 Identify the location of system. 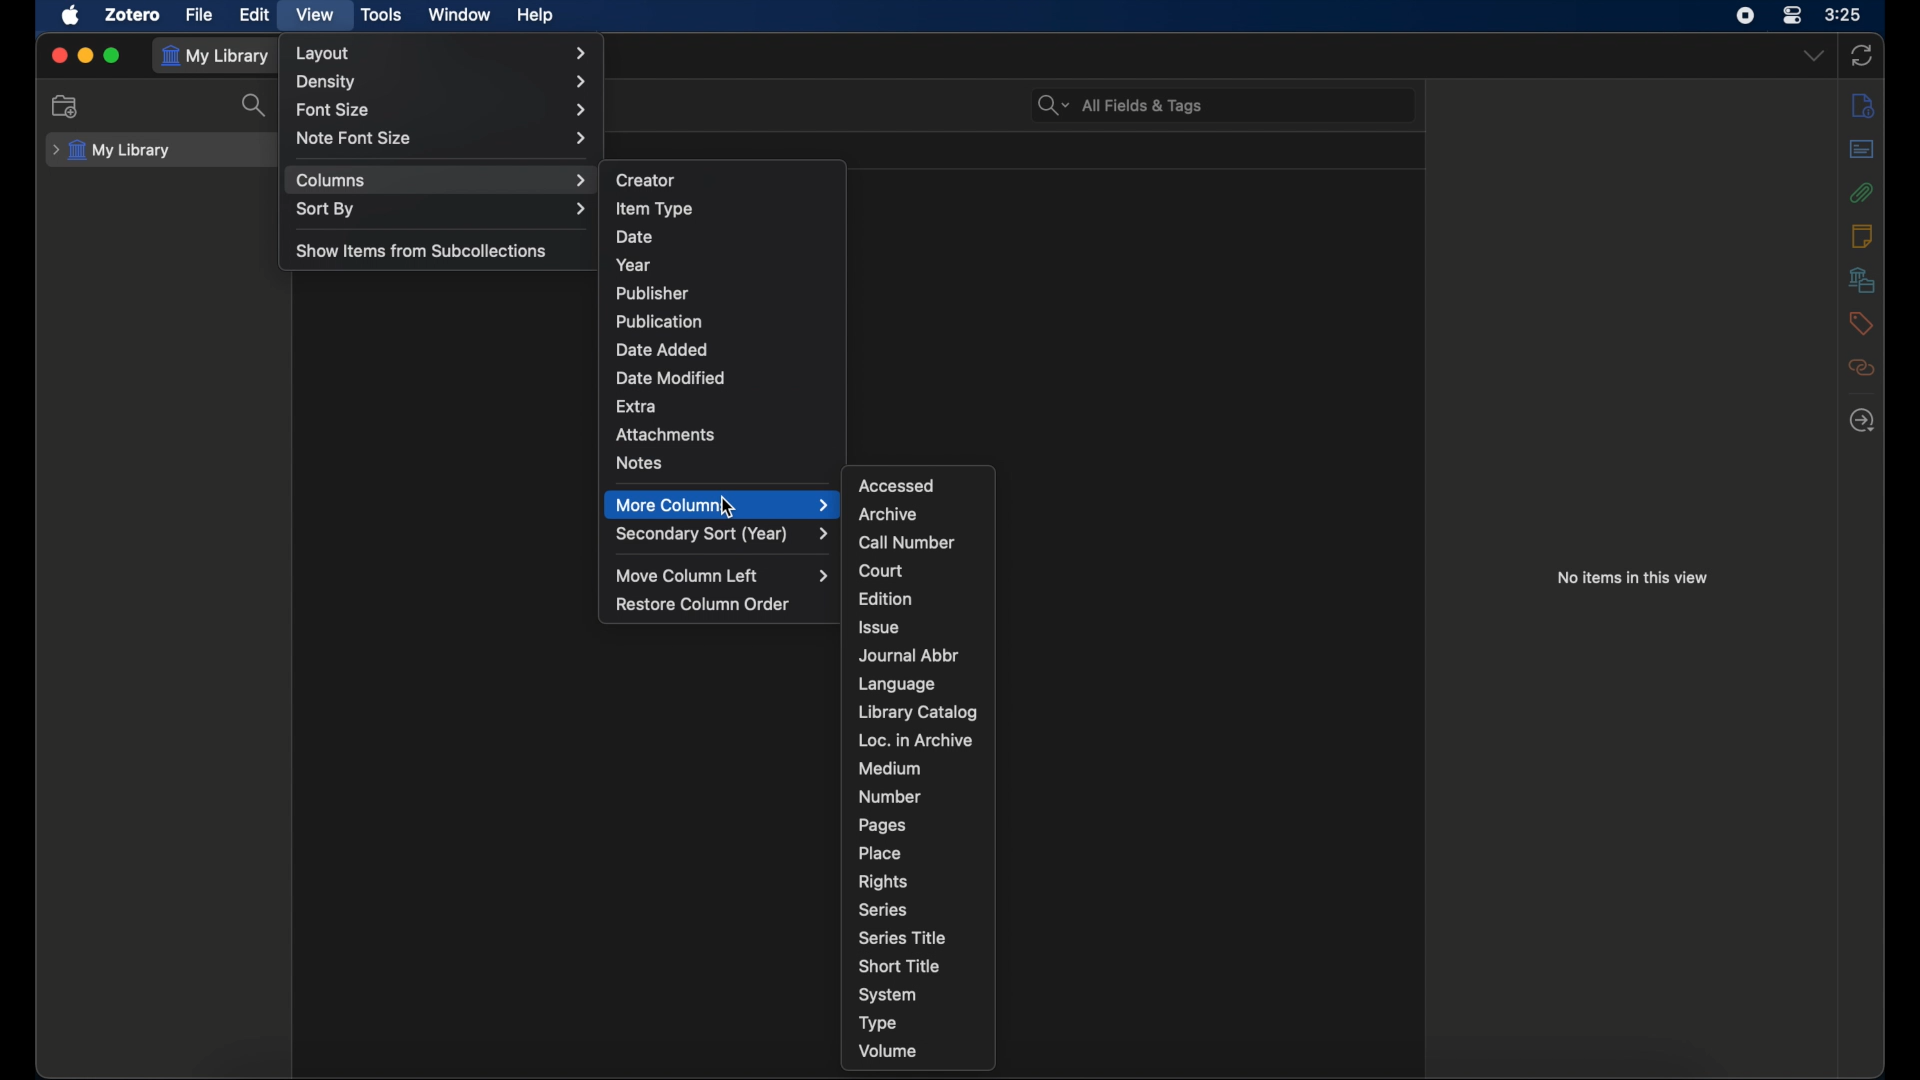
(888, 995).